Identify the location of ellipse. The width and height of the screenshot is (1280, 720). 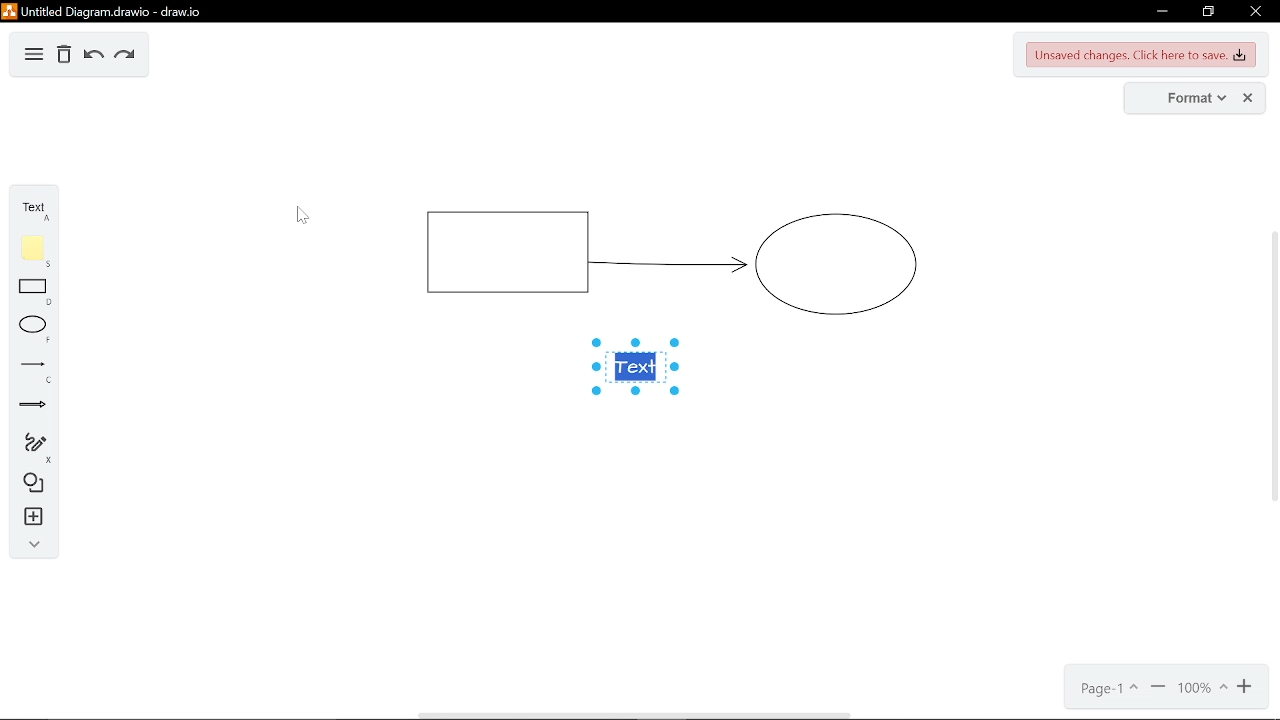
(37, 330).